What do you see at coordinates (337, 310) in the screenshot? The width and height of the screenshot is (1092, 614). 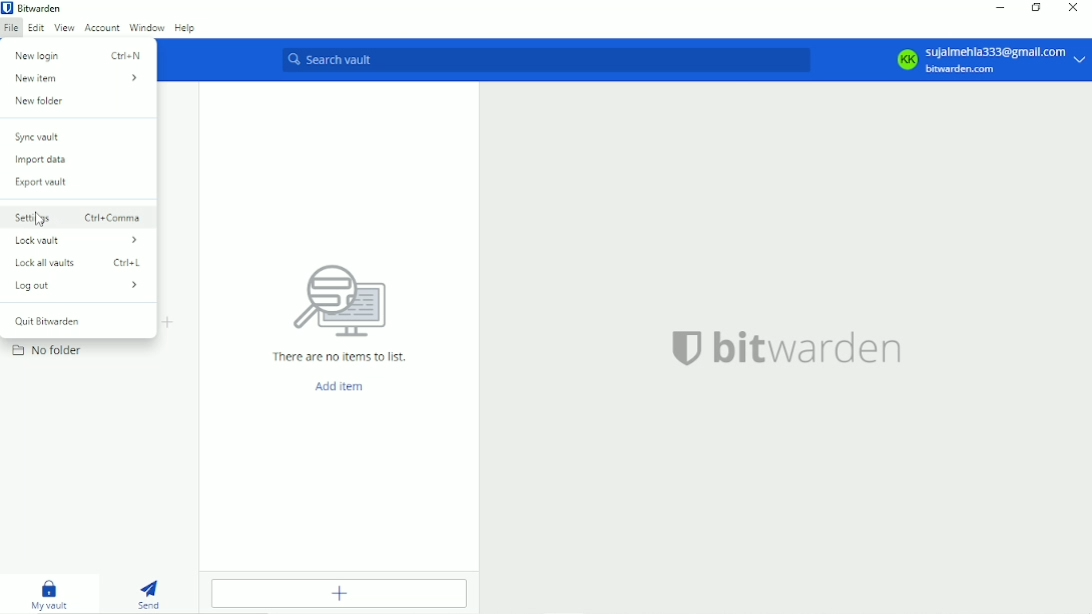 I see `There are no items to list.` at bounding box center [337, 310].